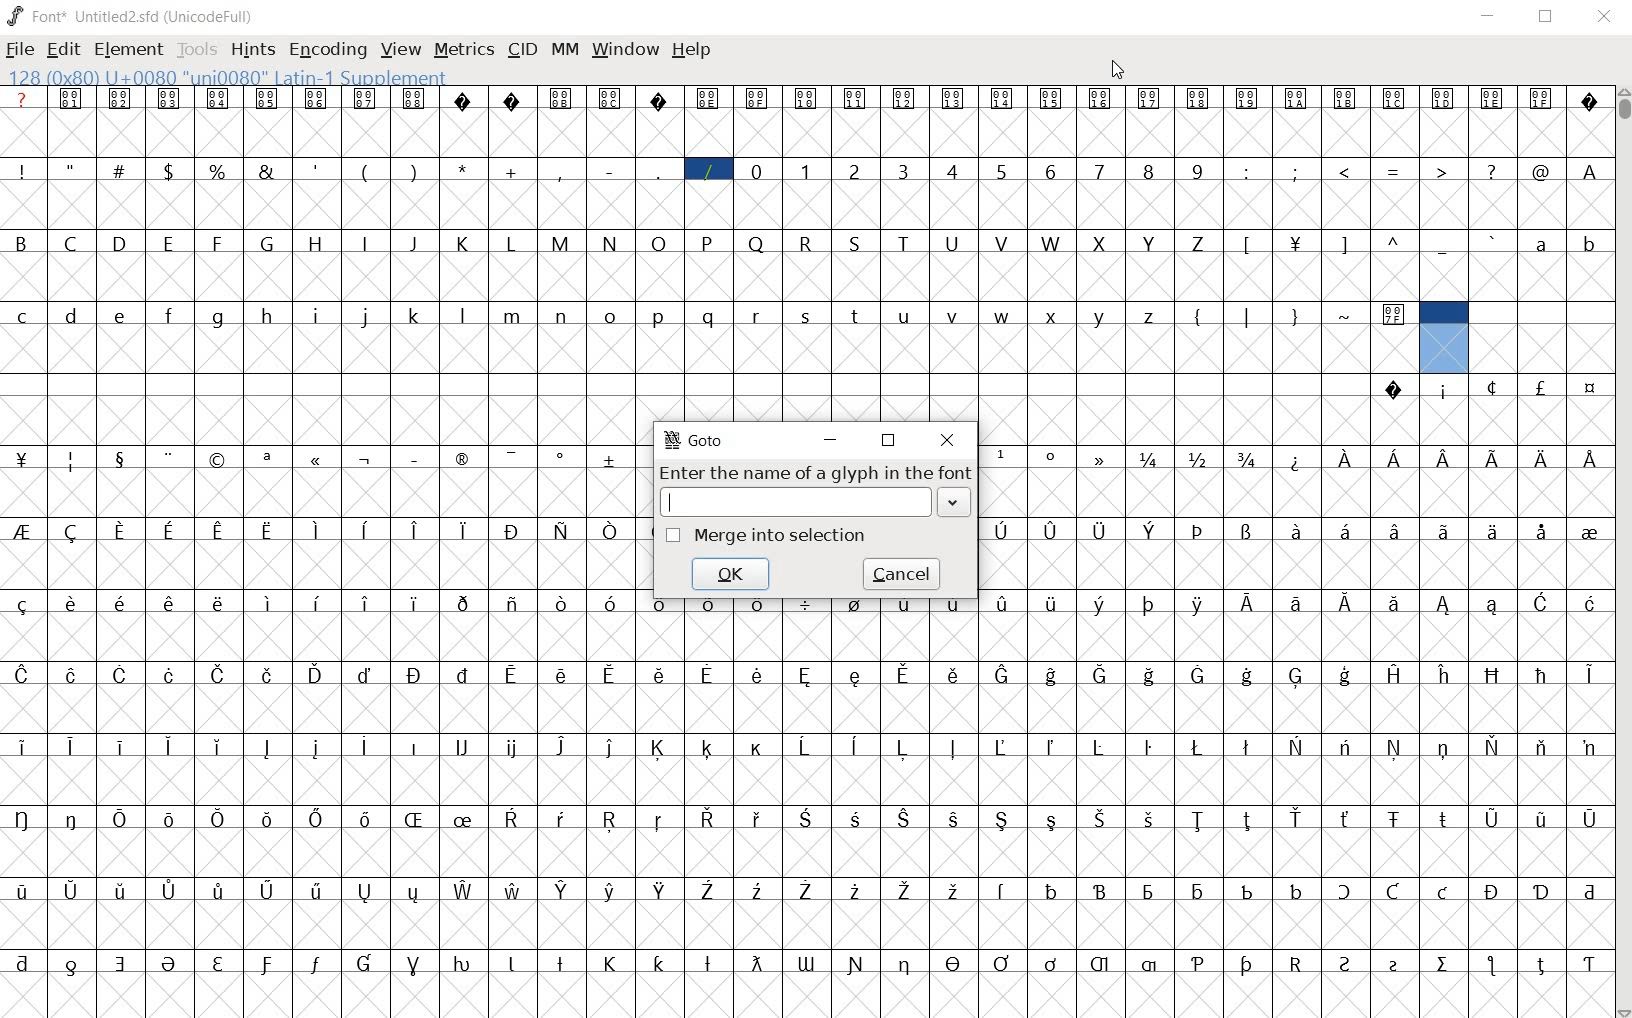 This screenshot has width=1632, height=1018. What do you see at coordinates (1492, 532) in the screenshot?
I see `Symbol` at bounding box center [1492, 532].